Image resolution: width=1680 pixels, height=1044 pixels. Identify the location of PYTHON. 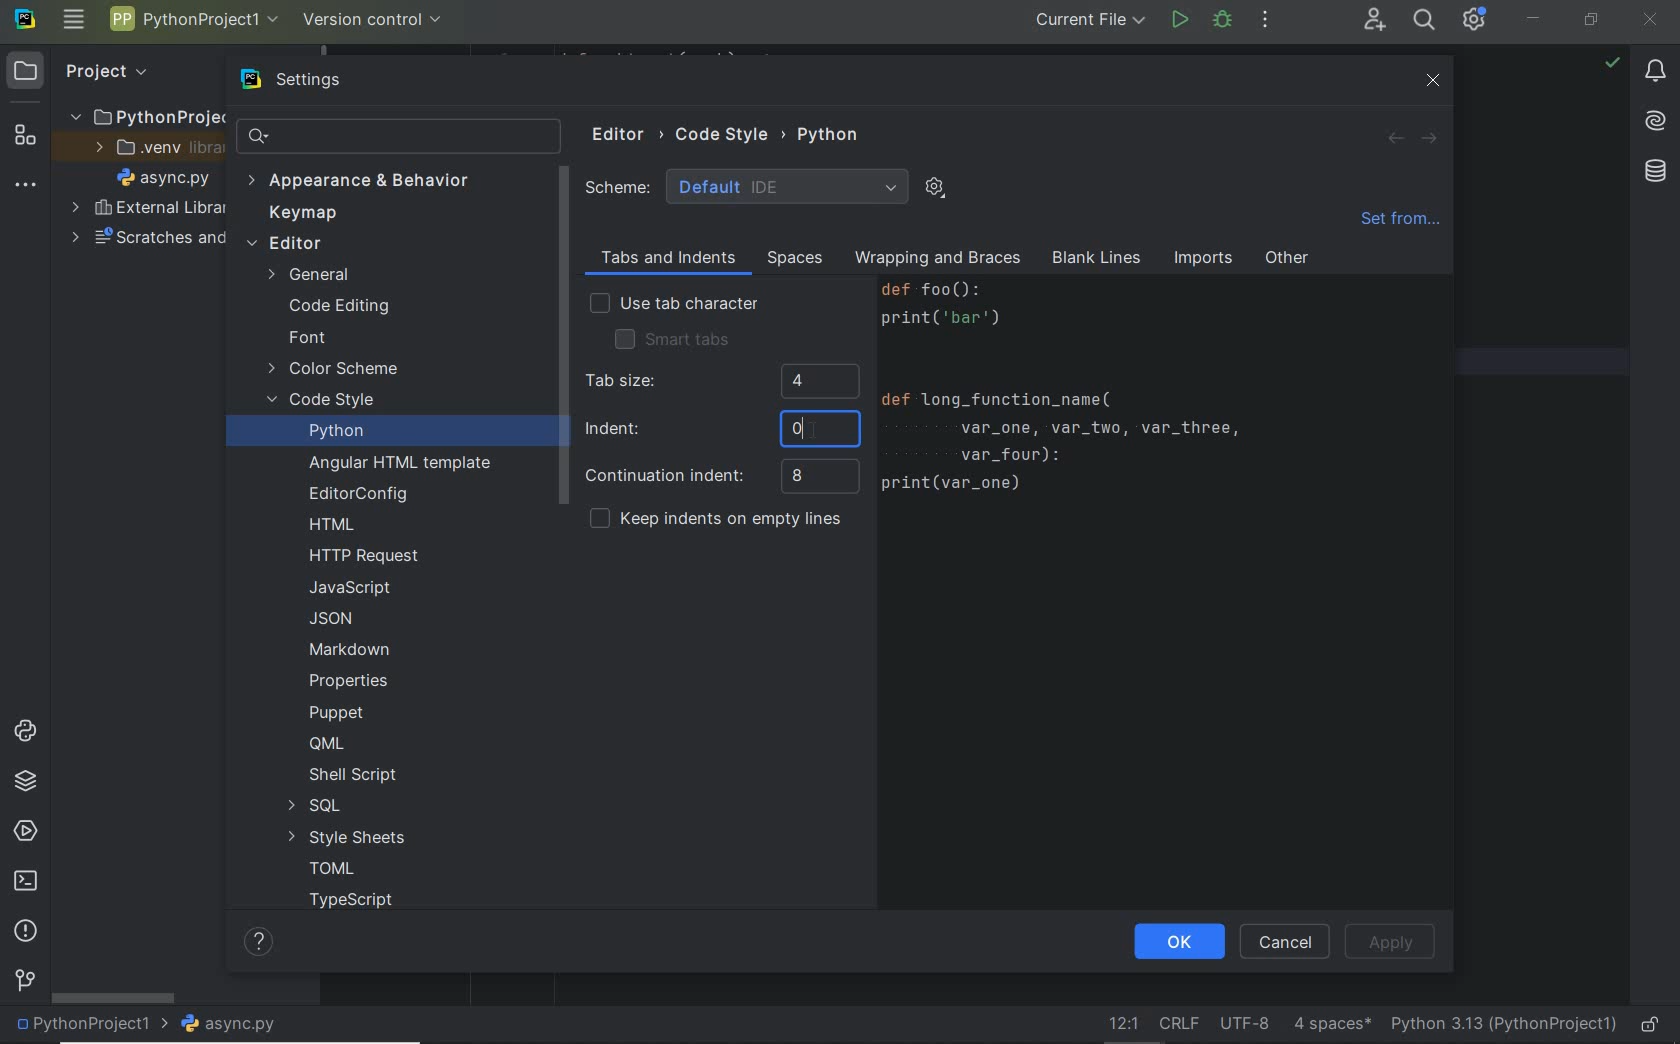
(831, 134).